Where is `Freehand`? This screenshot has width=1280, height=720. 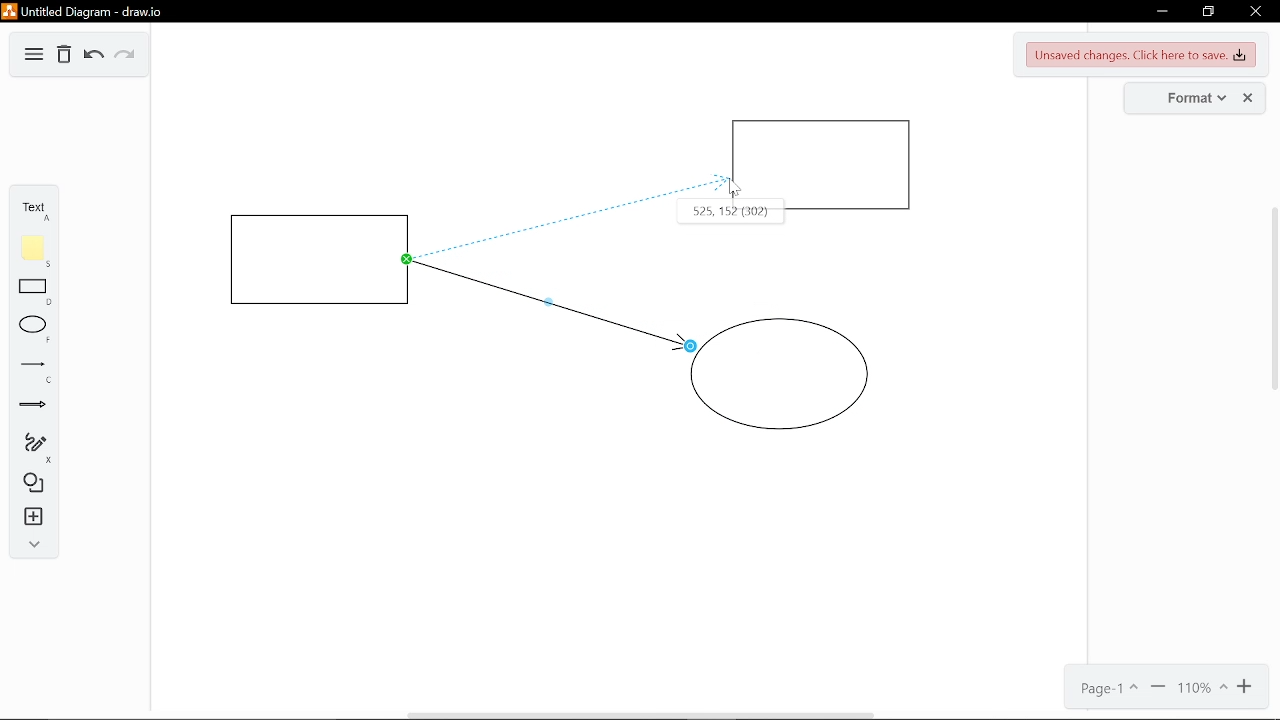 Freehand is located at coordinates (32, 447).